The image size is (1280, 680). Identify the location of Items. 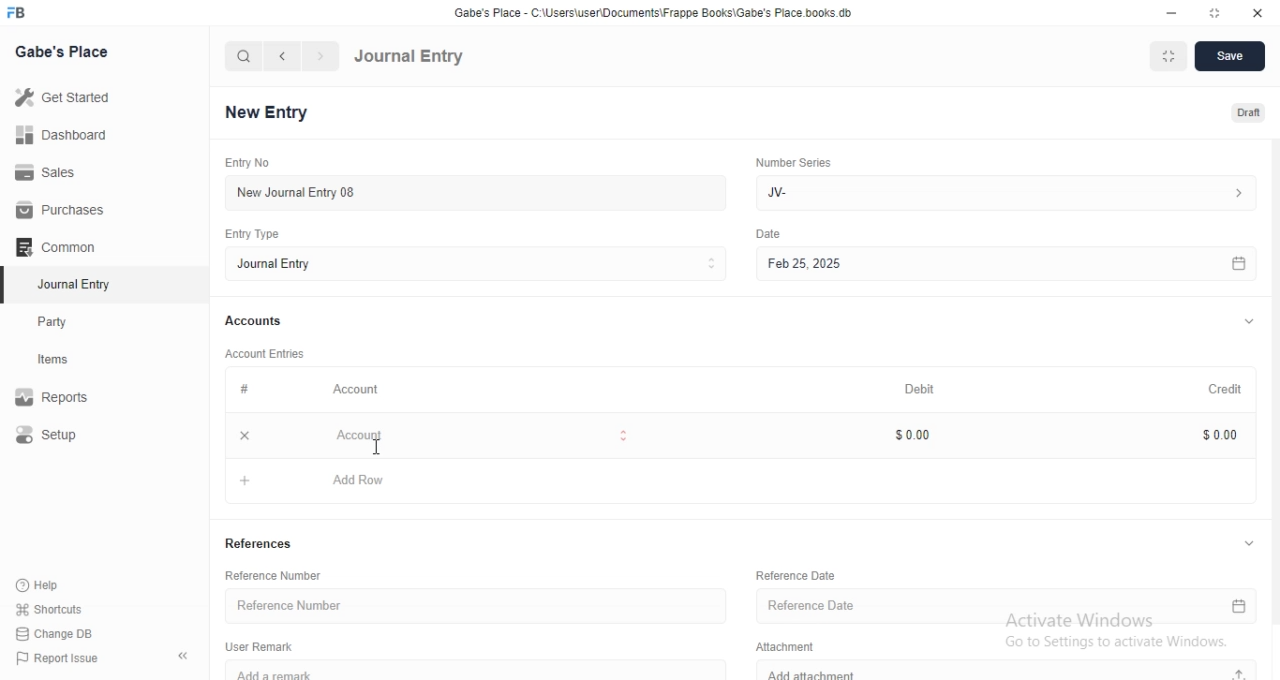
(72, 361).